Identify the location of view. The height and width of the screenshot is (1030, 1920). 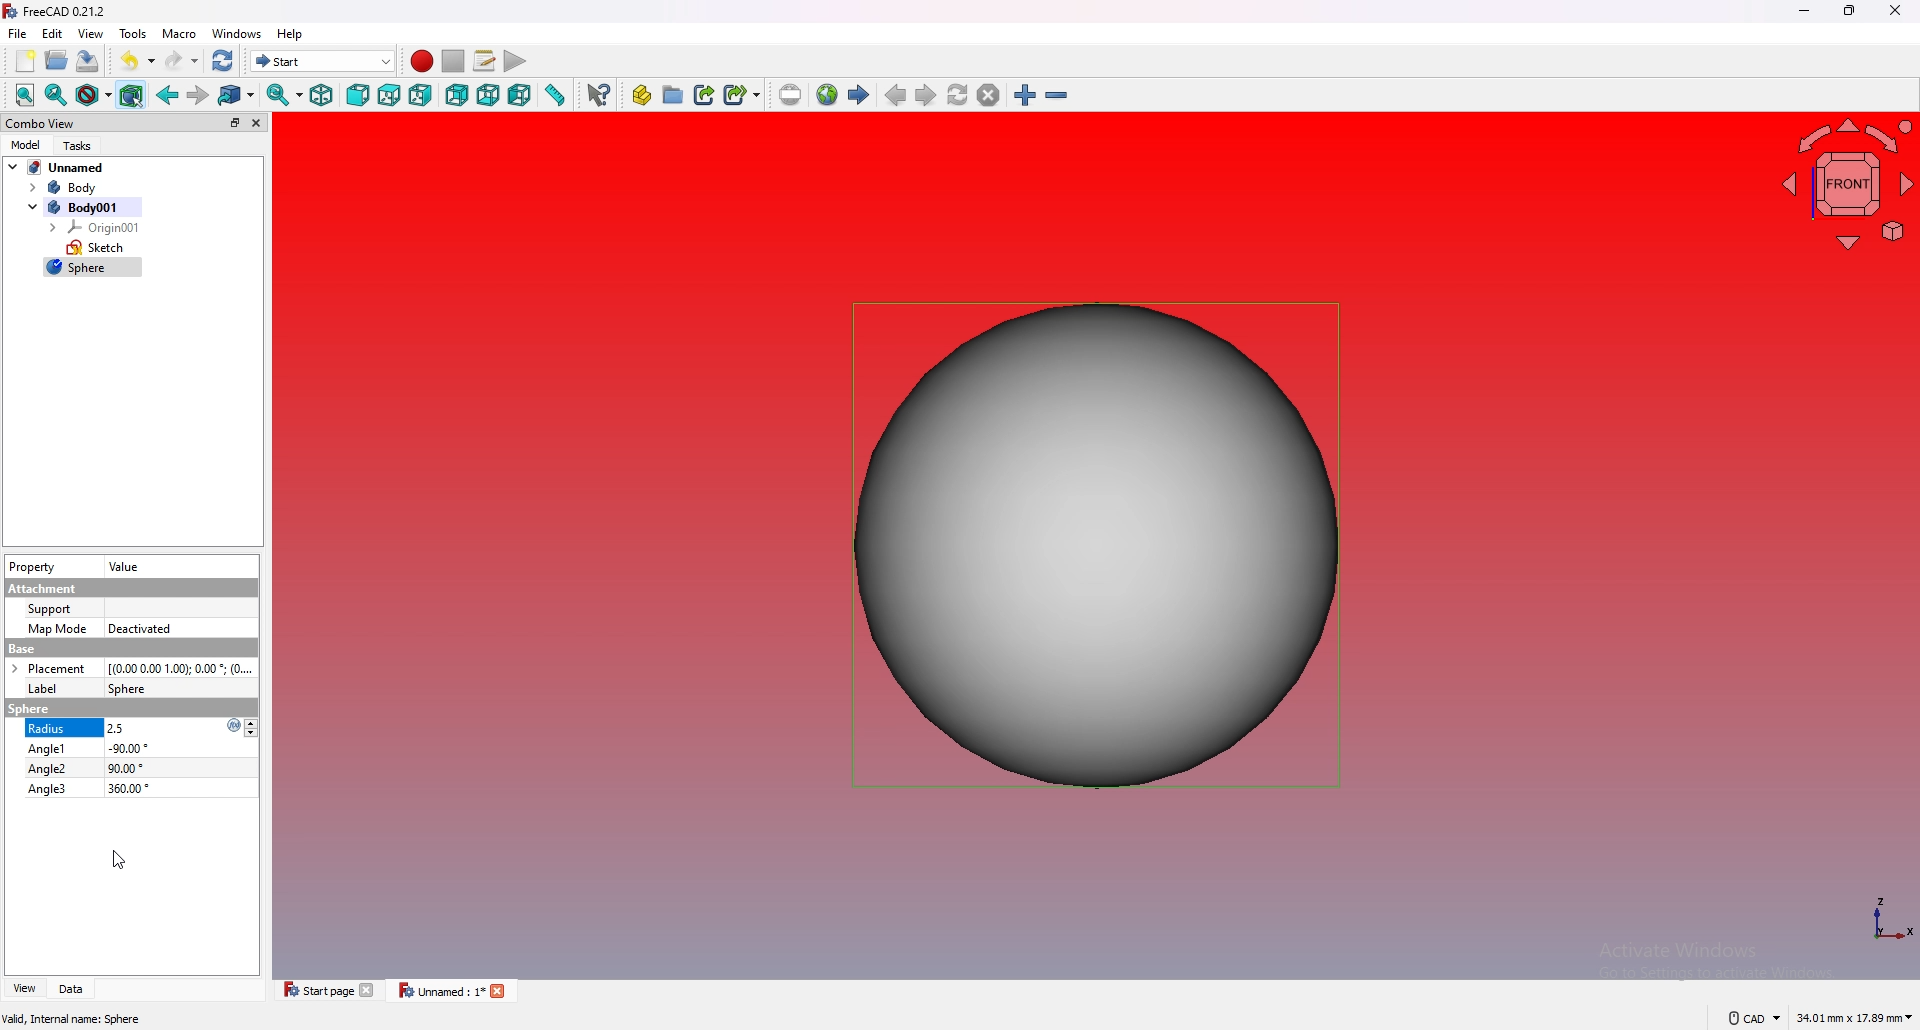
(22, 989).